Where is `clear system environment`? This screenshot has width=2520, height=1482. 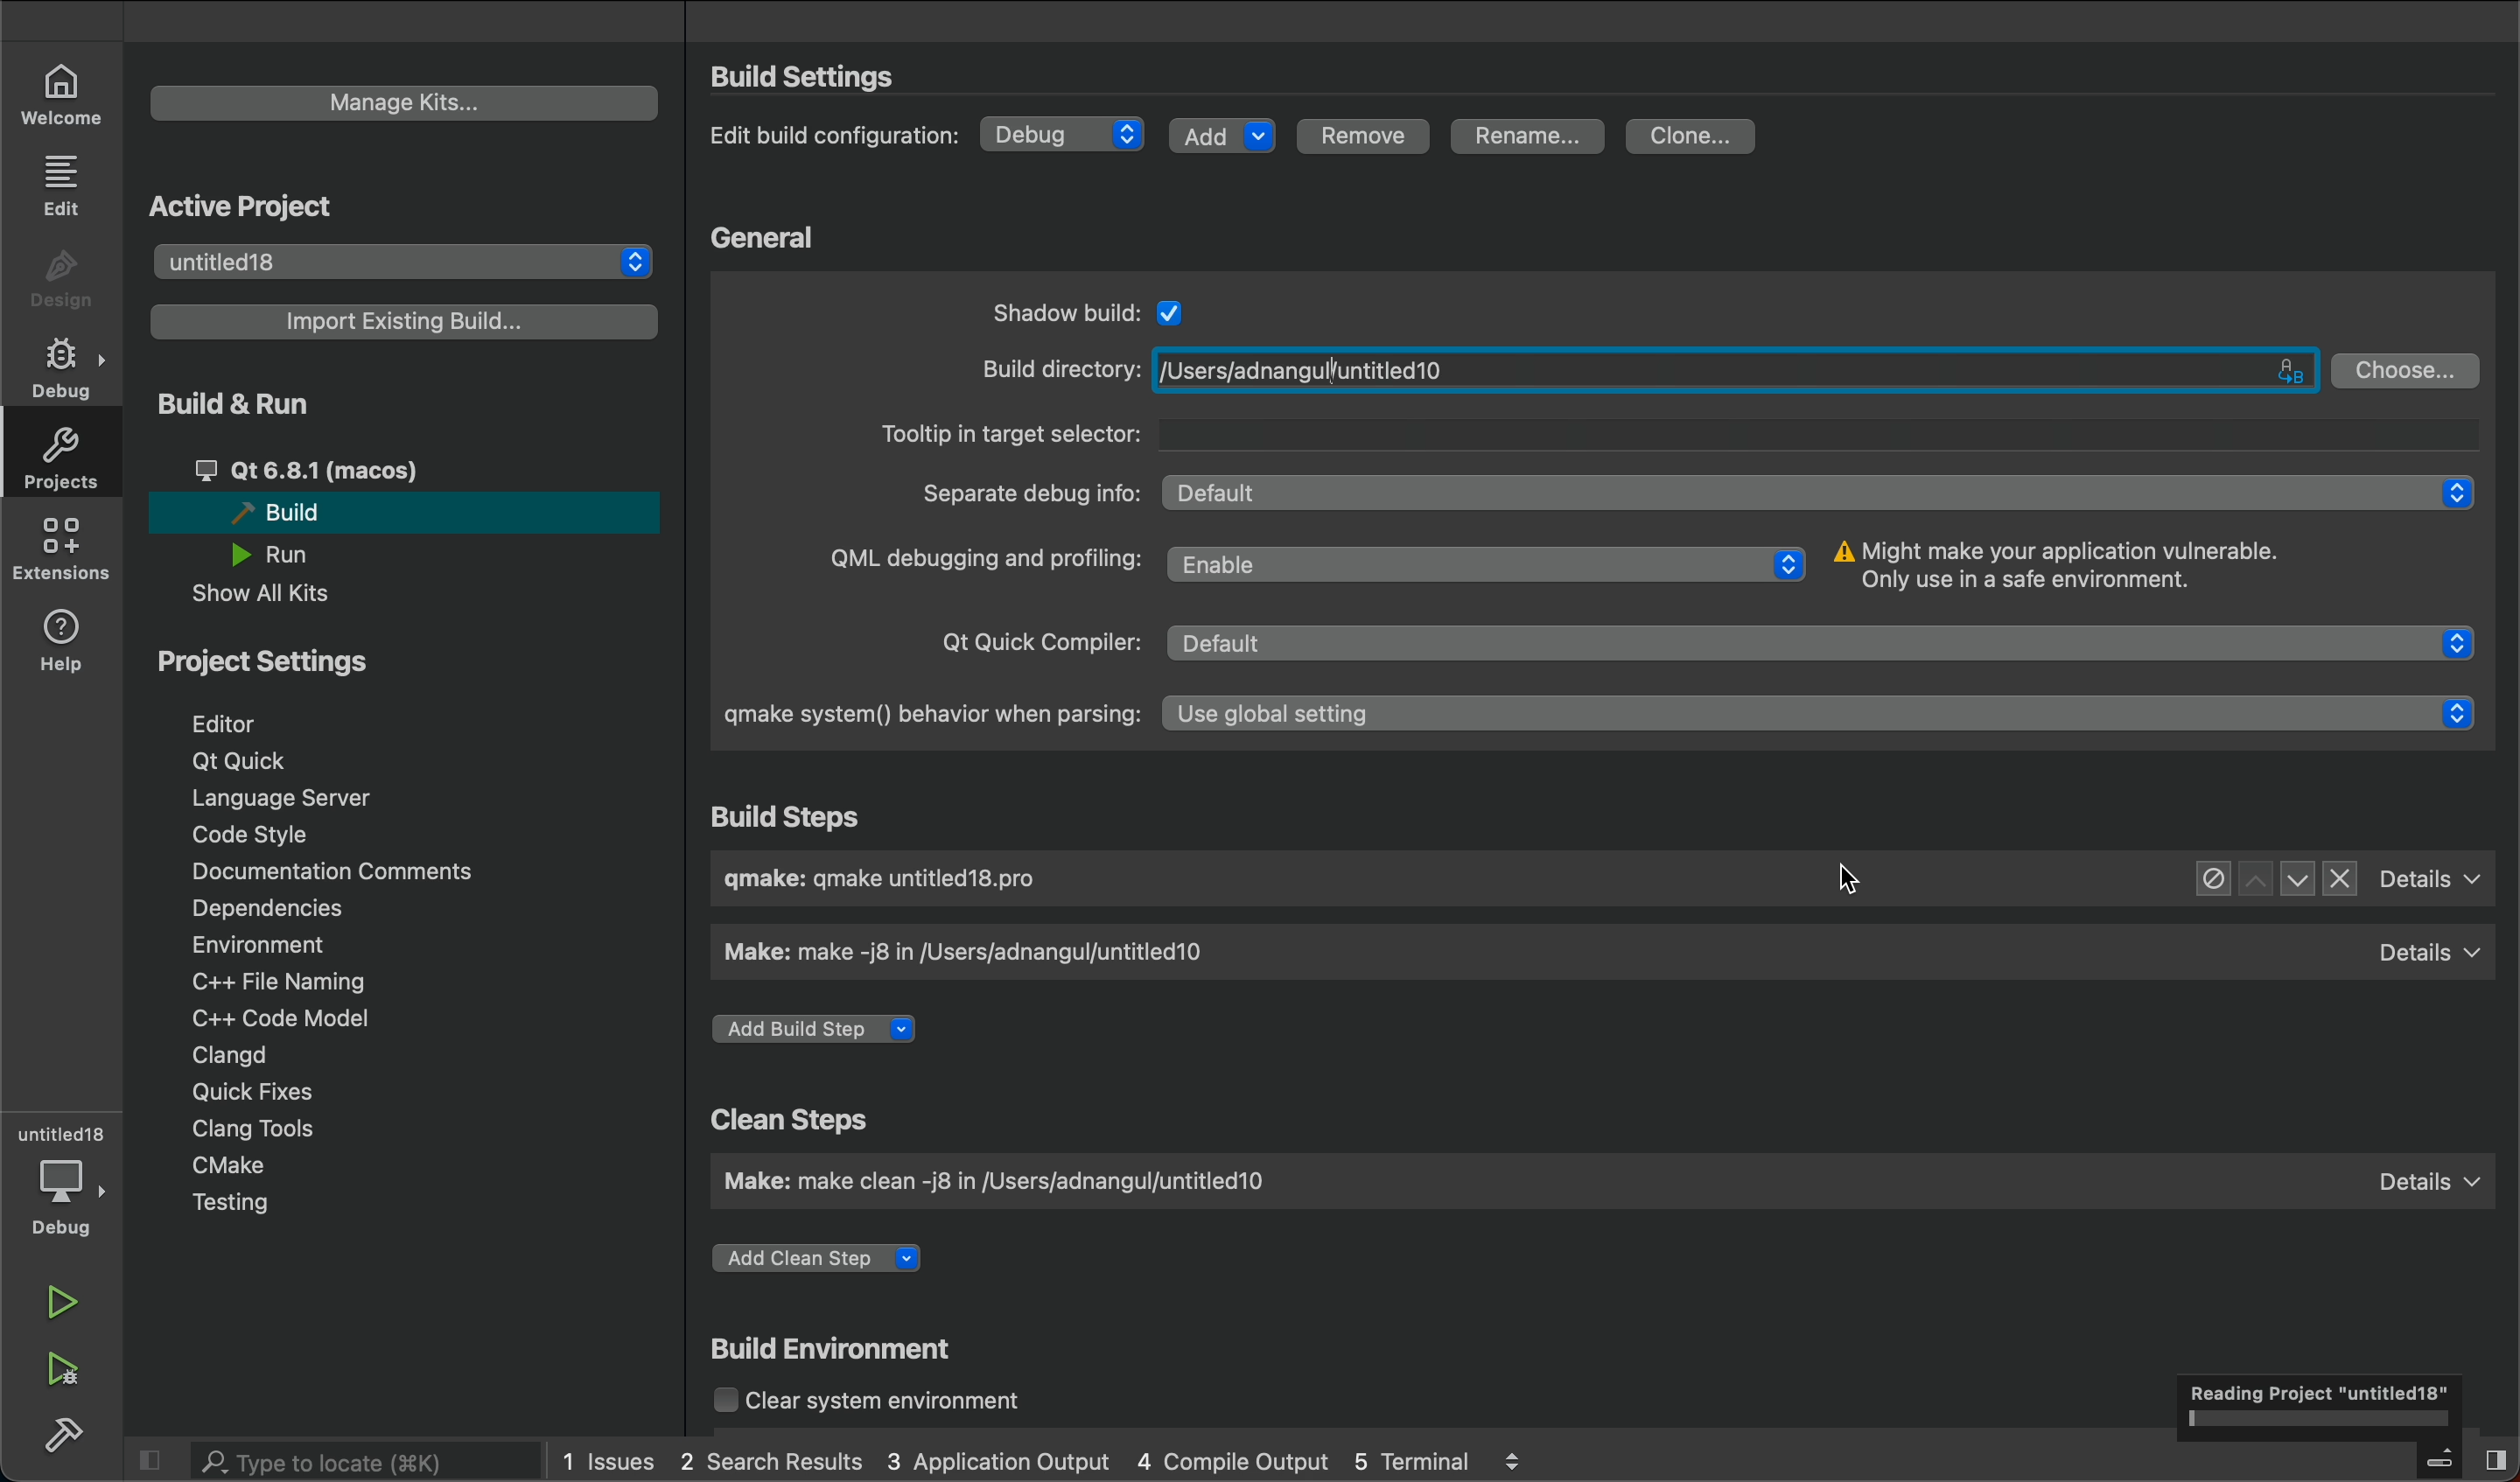 clear system environment is located at coordinates (892, 1404).